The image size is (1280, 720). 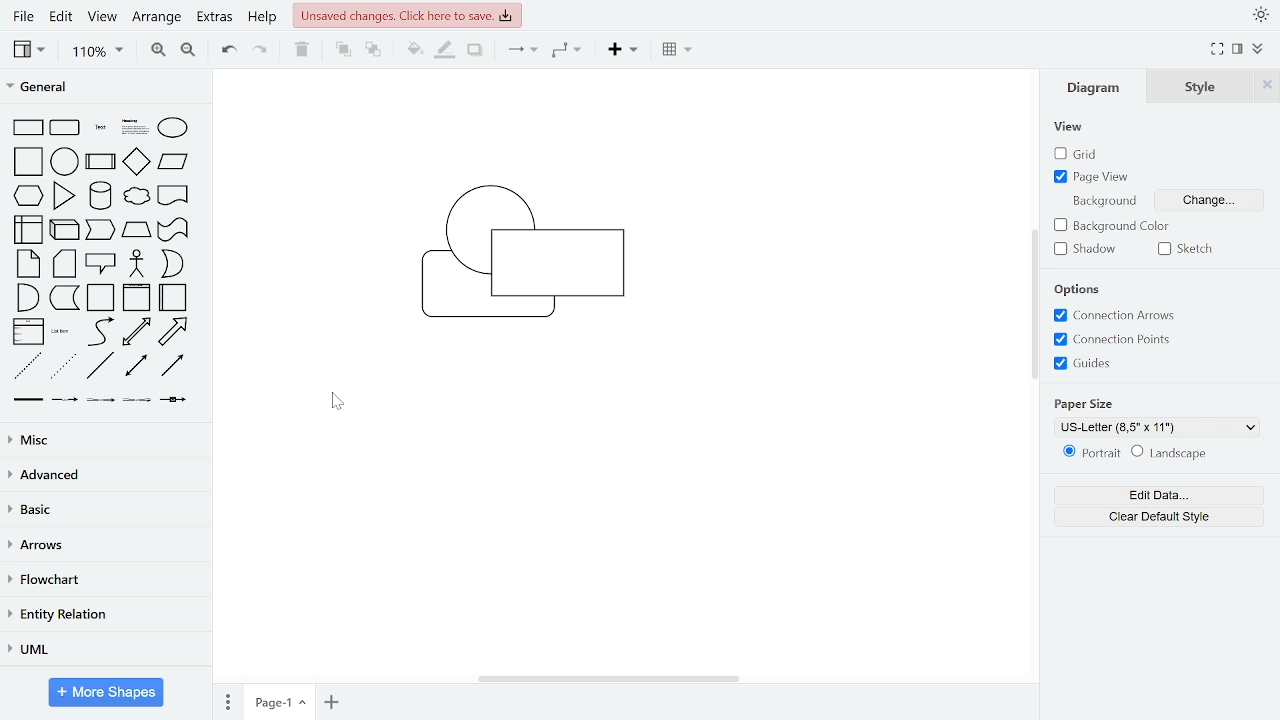 What do you see at coordinates (27, 366) in the screenshot?
I see `dashed line` at bounding box center [27, 366].